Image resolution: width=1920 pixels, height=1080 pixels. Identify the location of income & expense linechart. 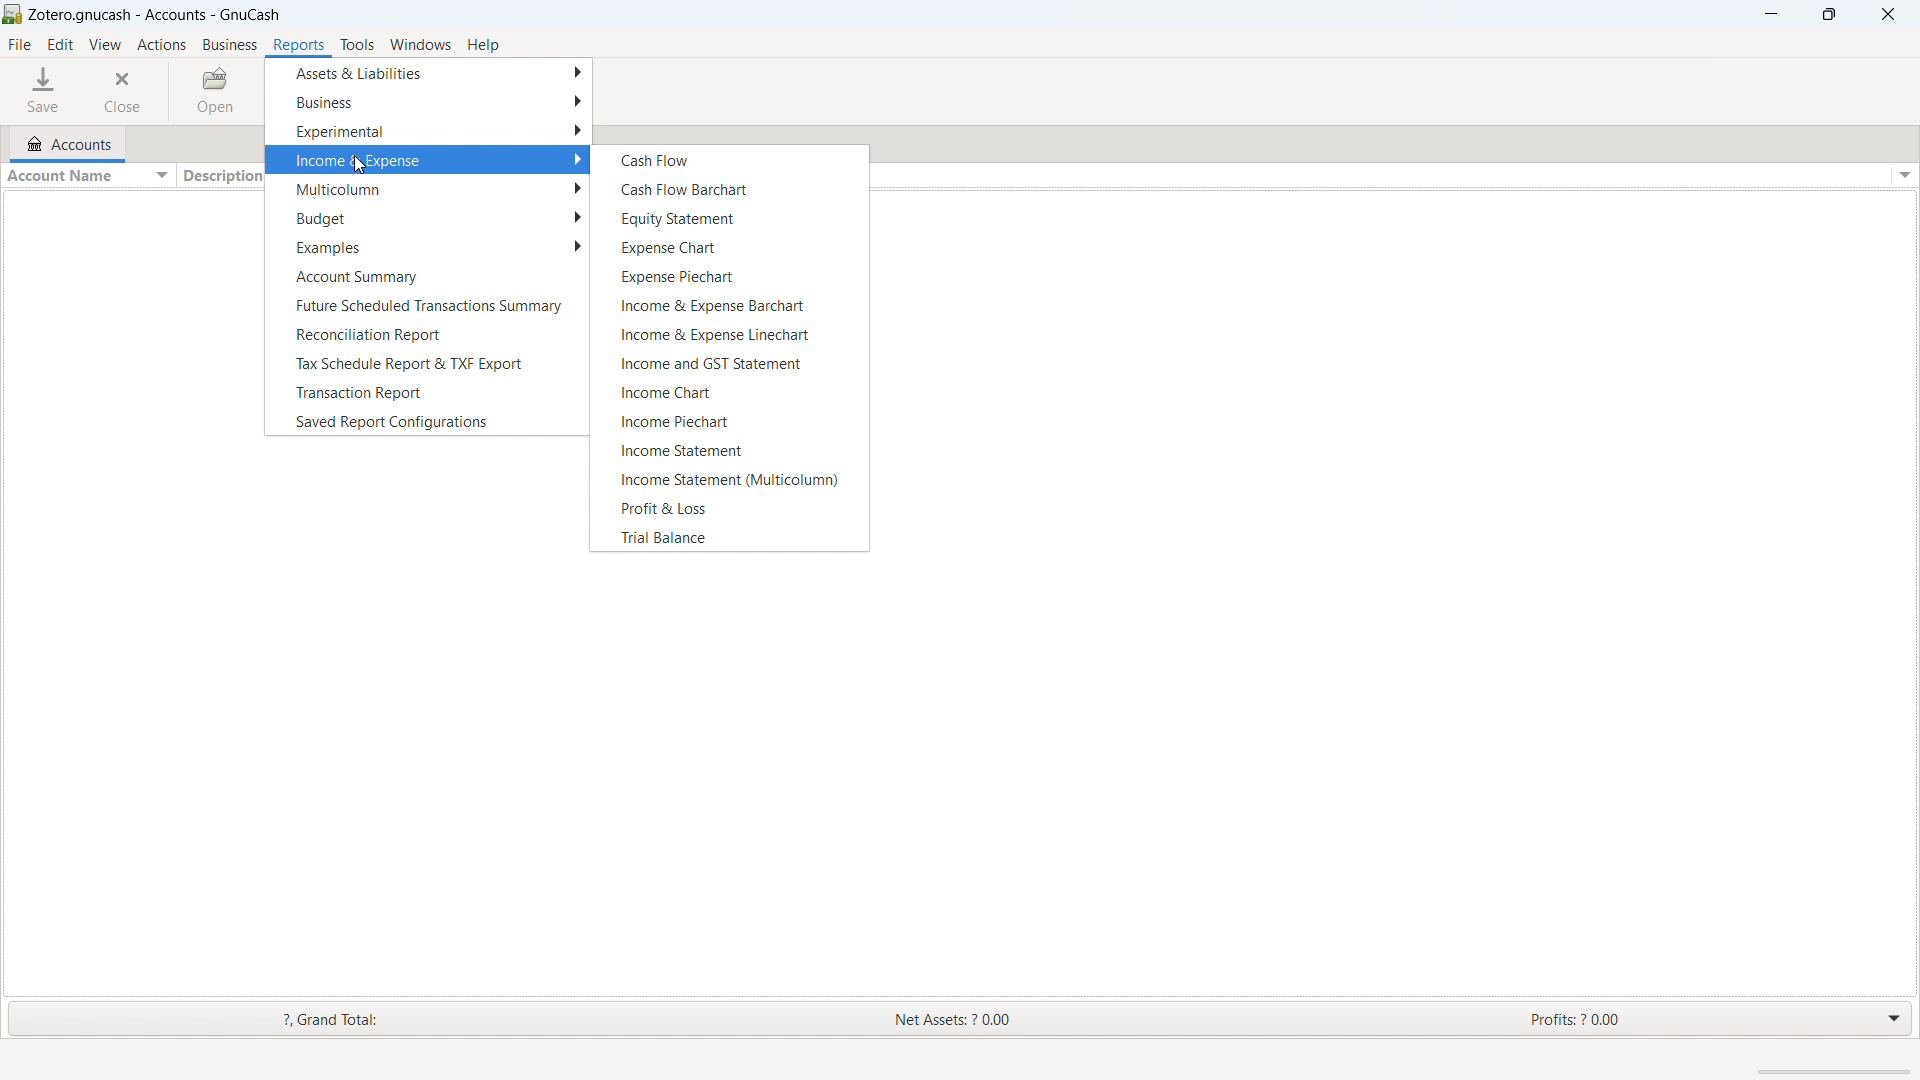
(730, 333).